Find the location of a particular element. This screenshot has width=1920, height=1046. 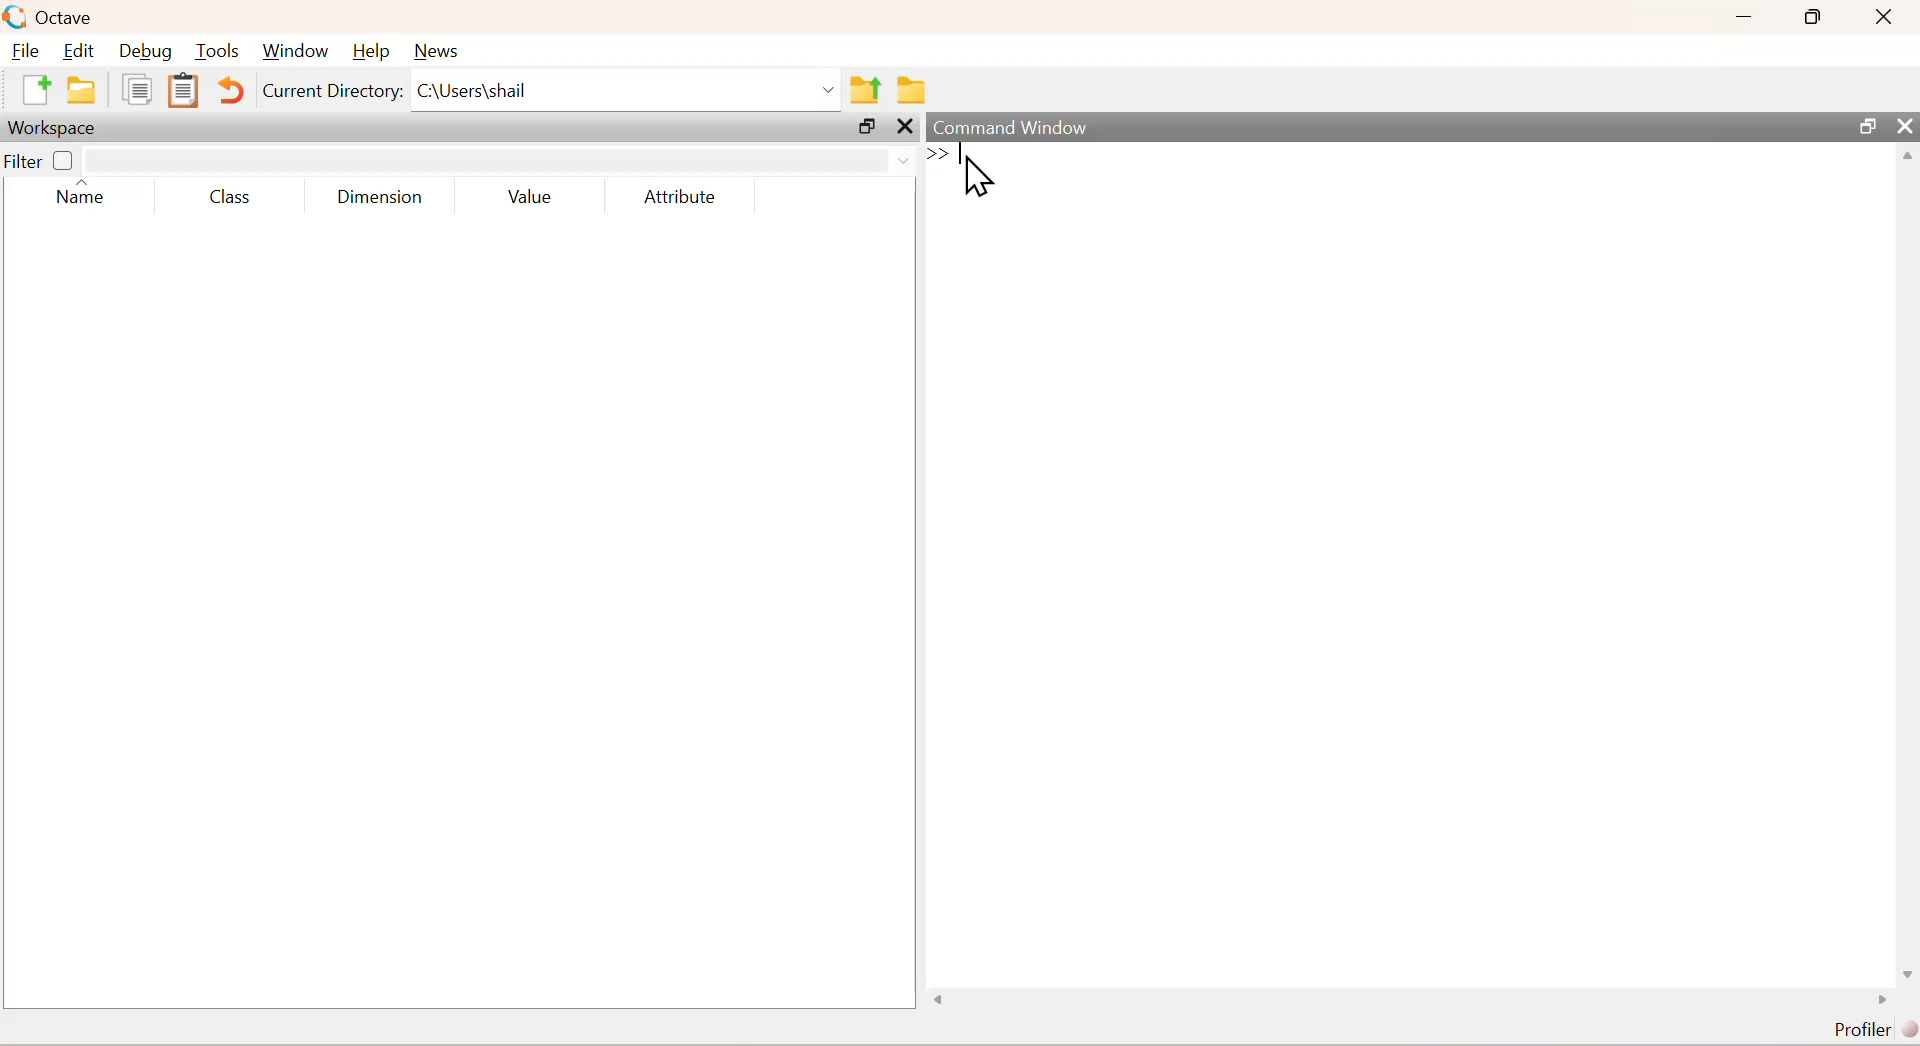

DImension is located at coordinates (380, 193).